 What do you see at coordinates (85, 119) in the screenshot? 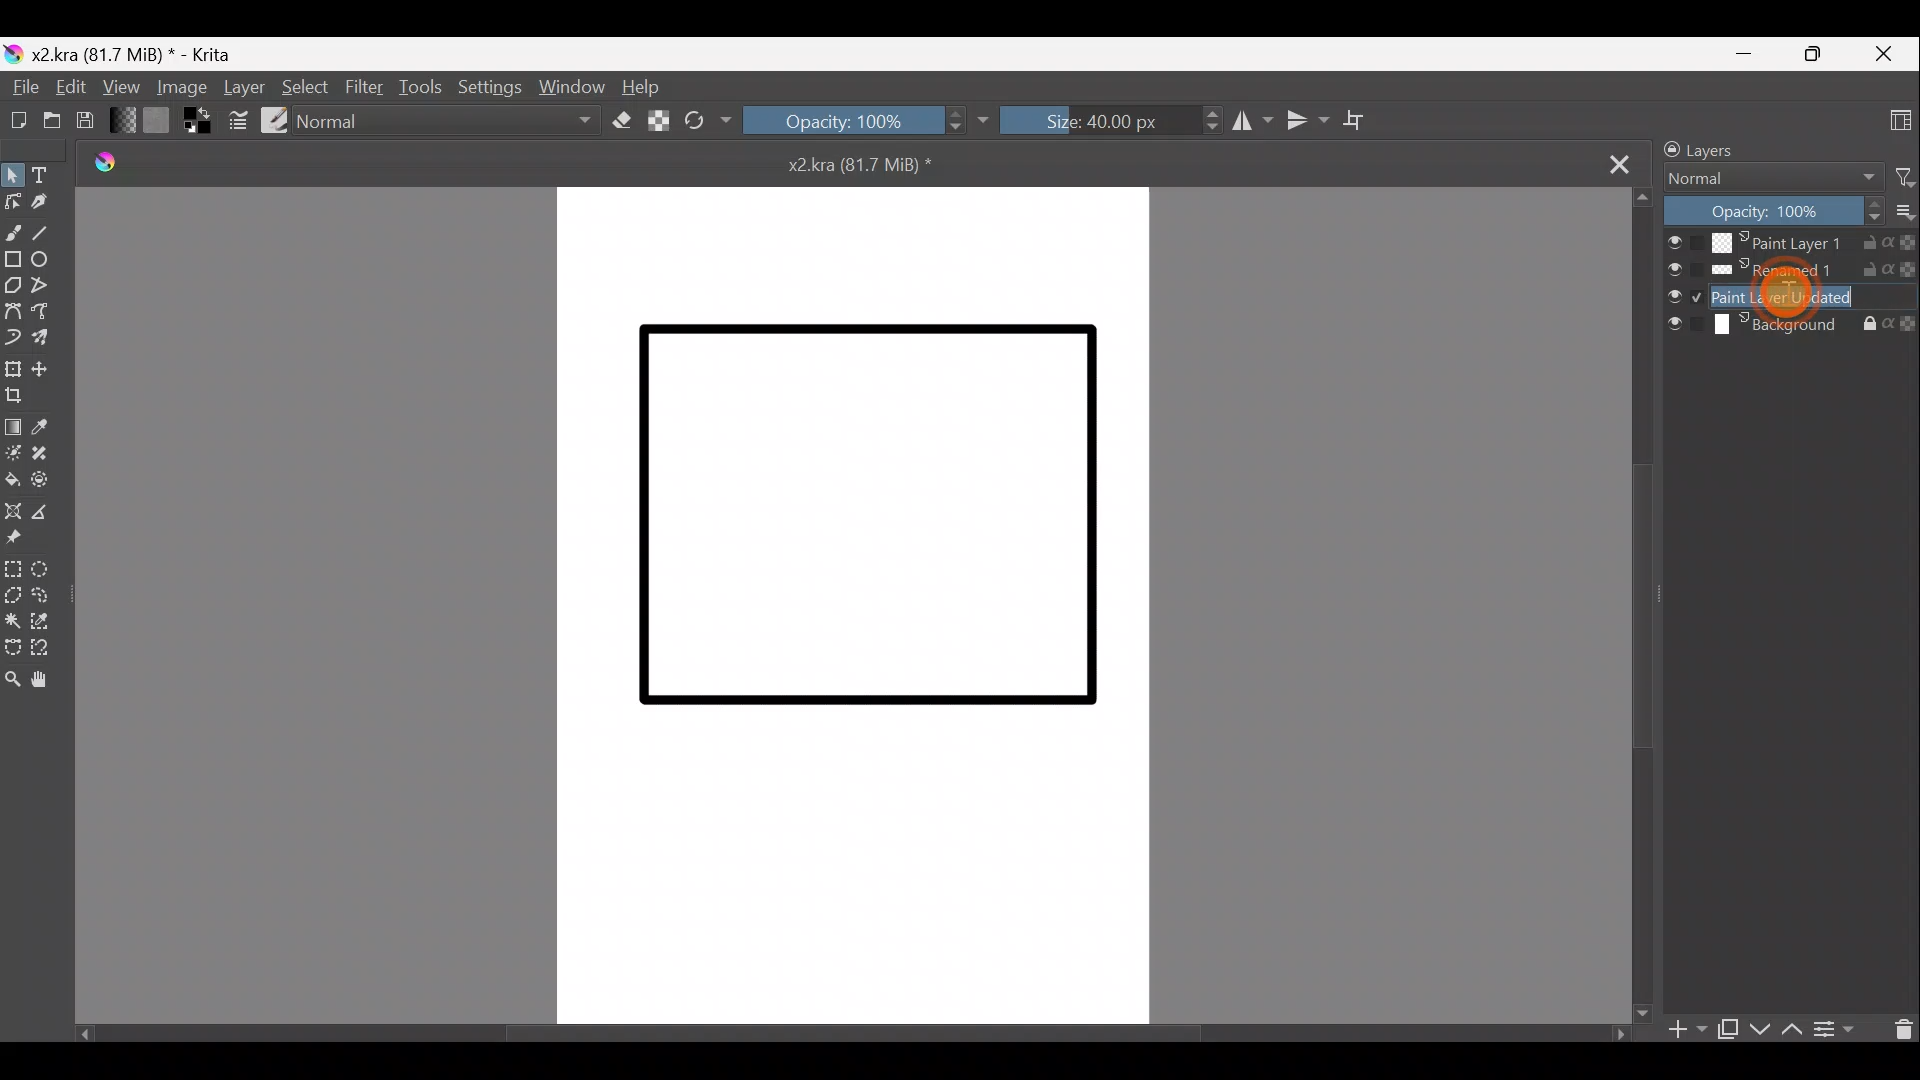
I see `Save` at bounding box center [85, 119].